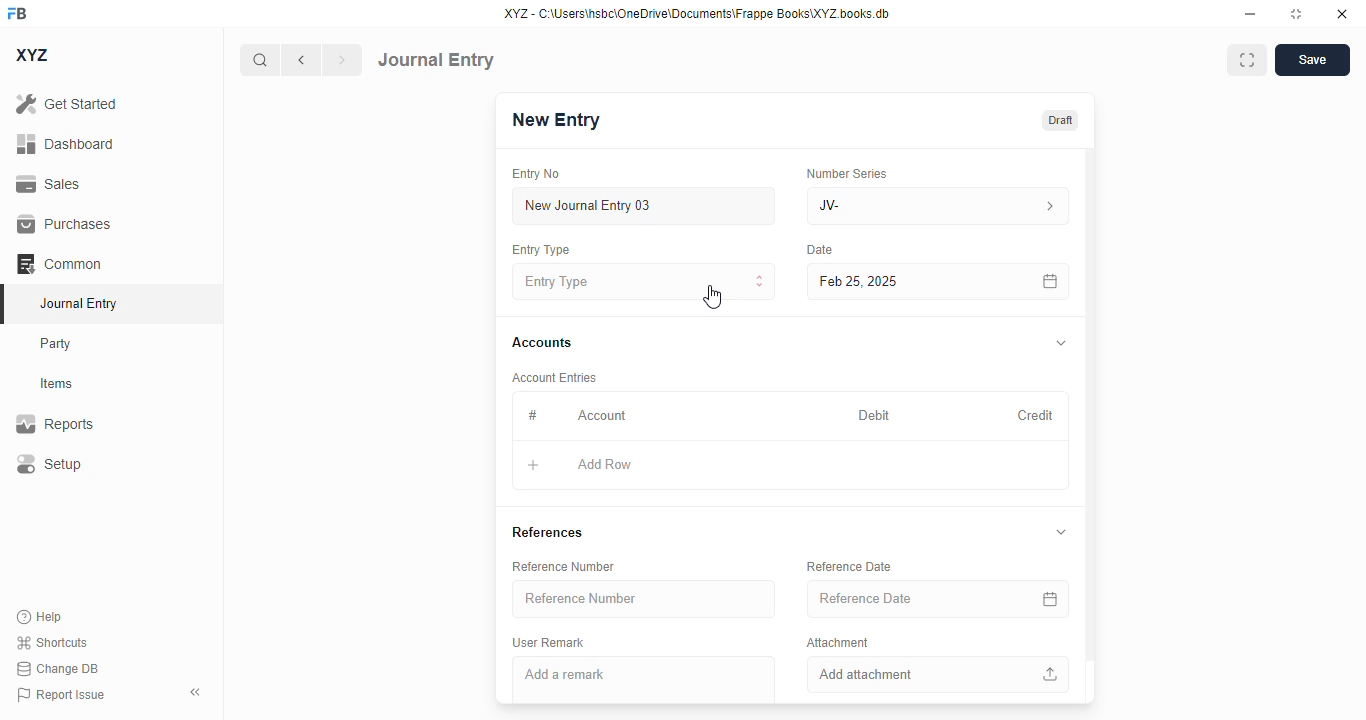  I want to click on toggle maximize, so click(1295, 14).